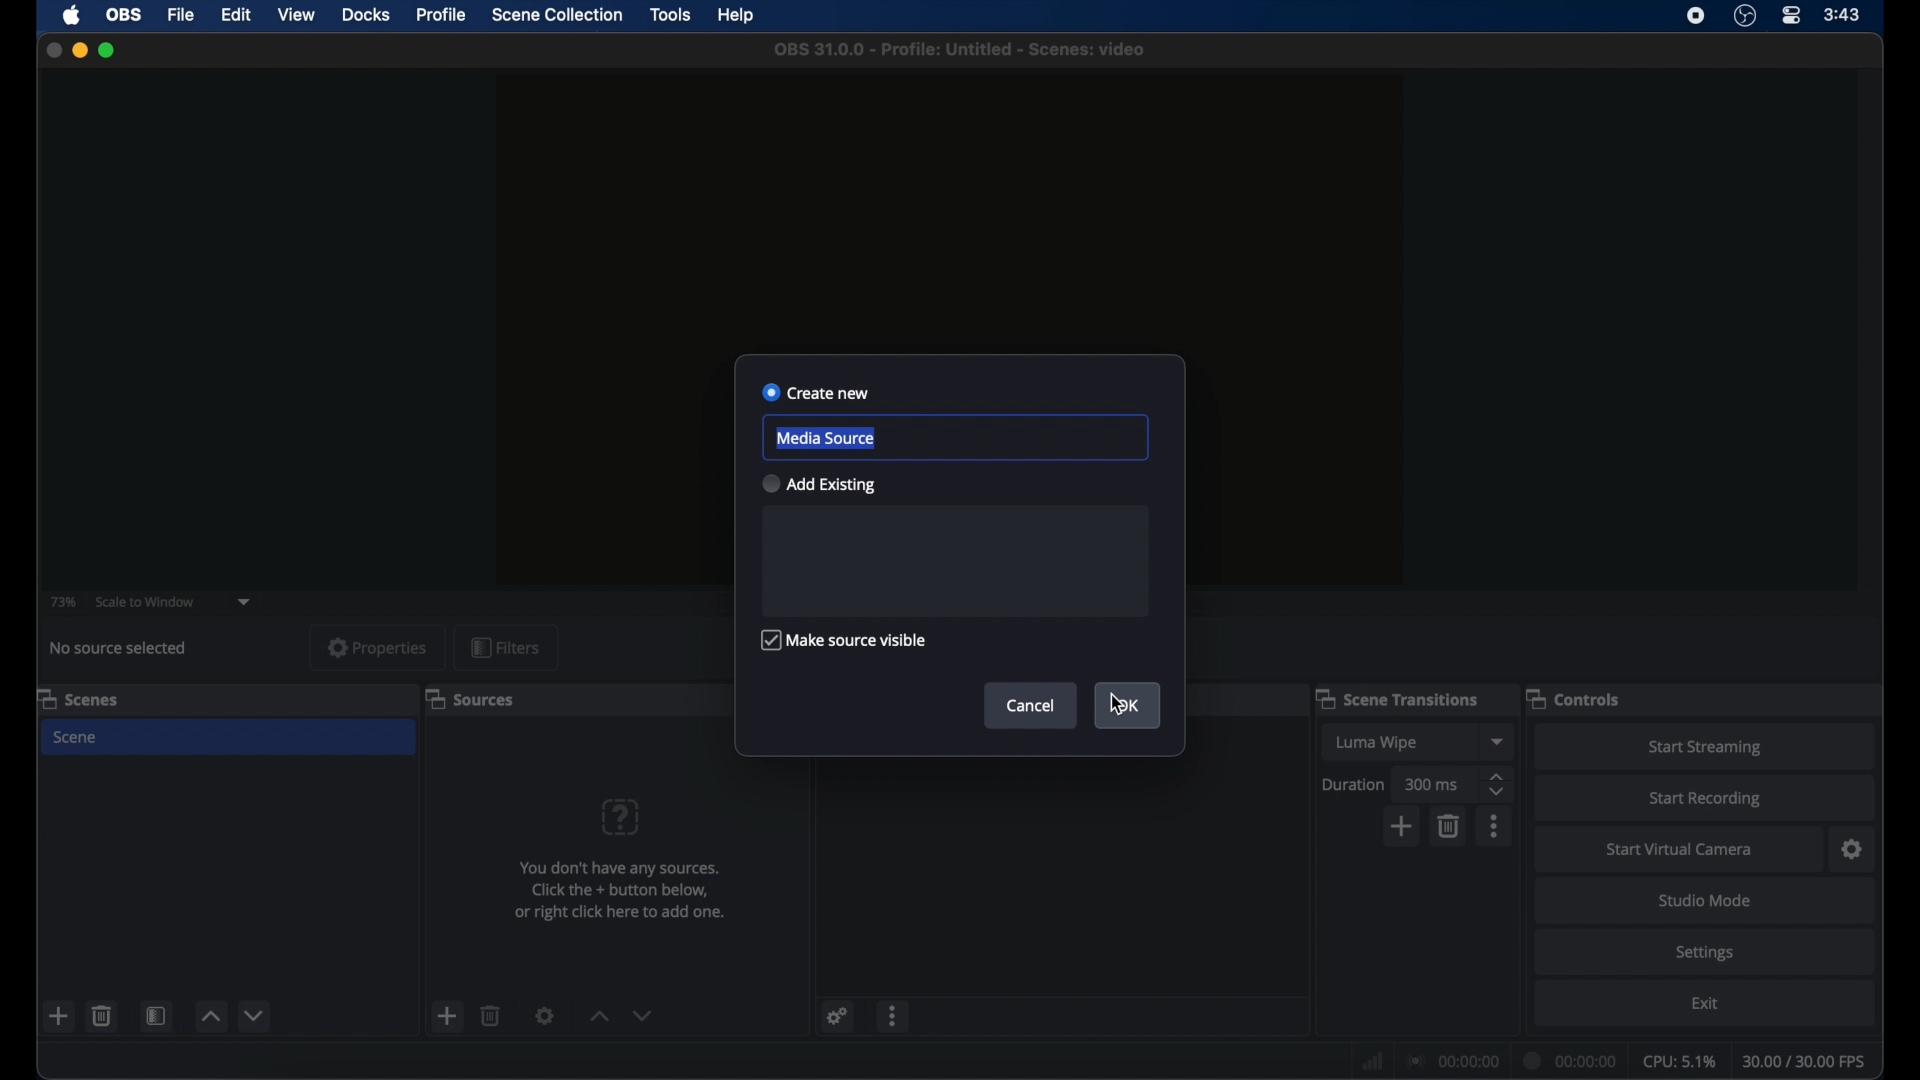 The width and height of the screenshot is (1920, 1080). I want to click on obs, so click(124, 15).